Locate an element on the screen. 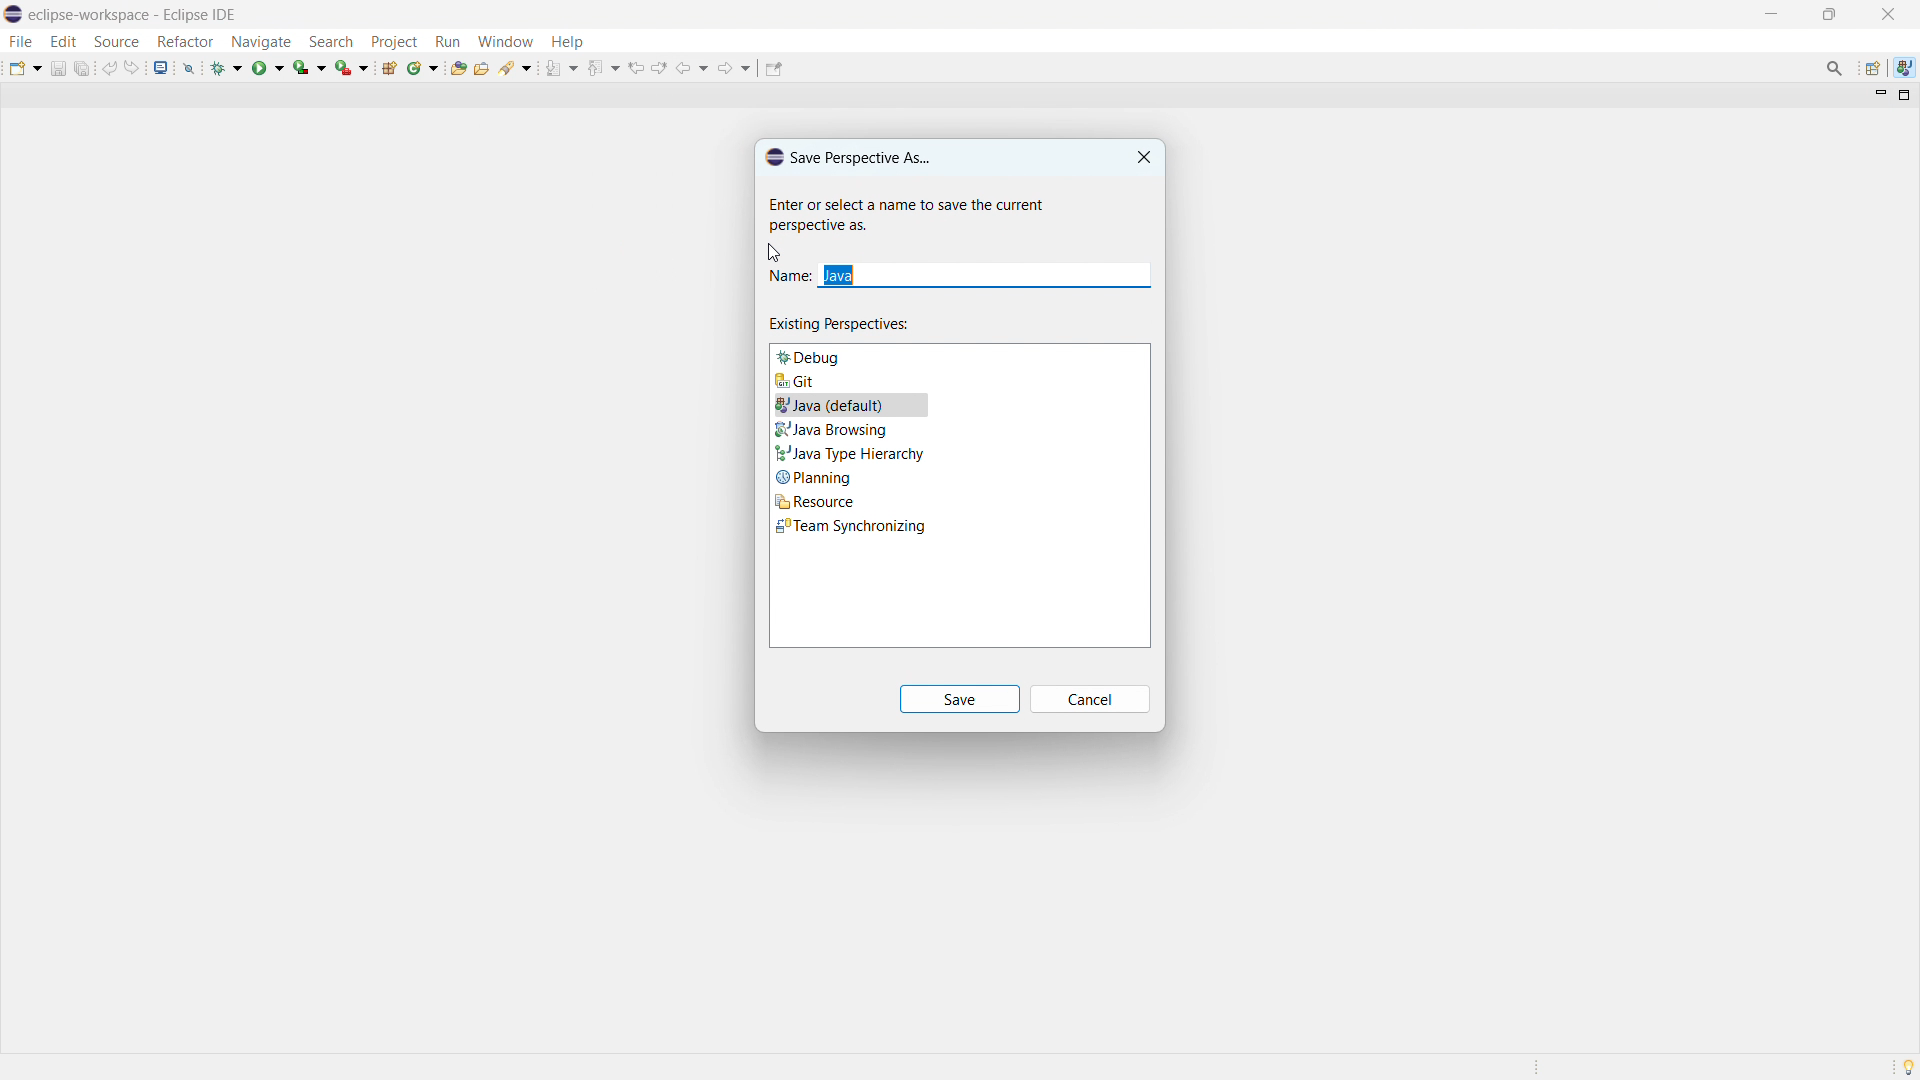  cancel is located at coordinates (1090, 700).